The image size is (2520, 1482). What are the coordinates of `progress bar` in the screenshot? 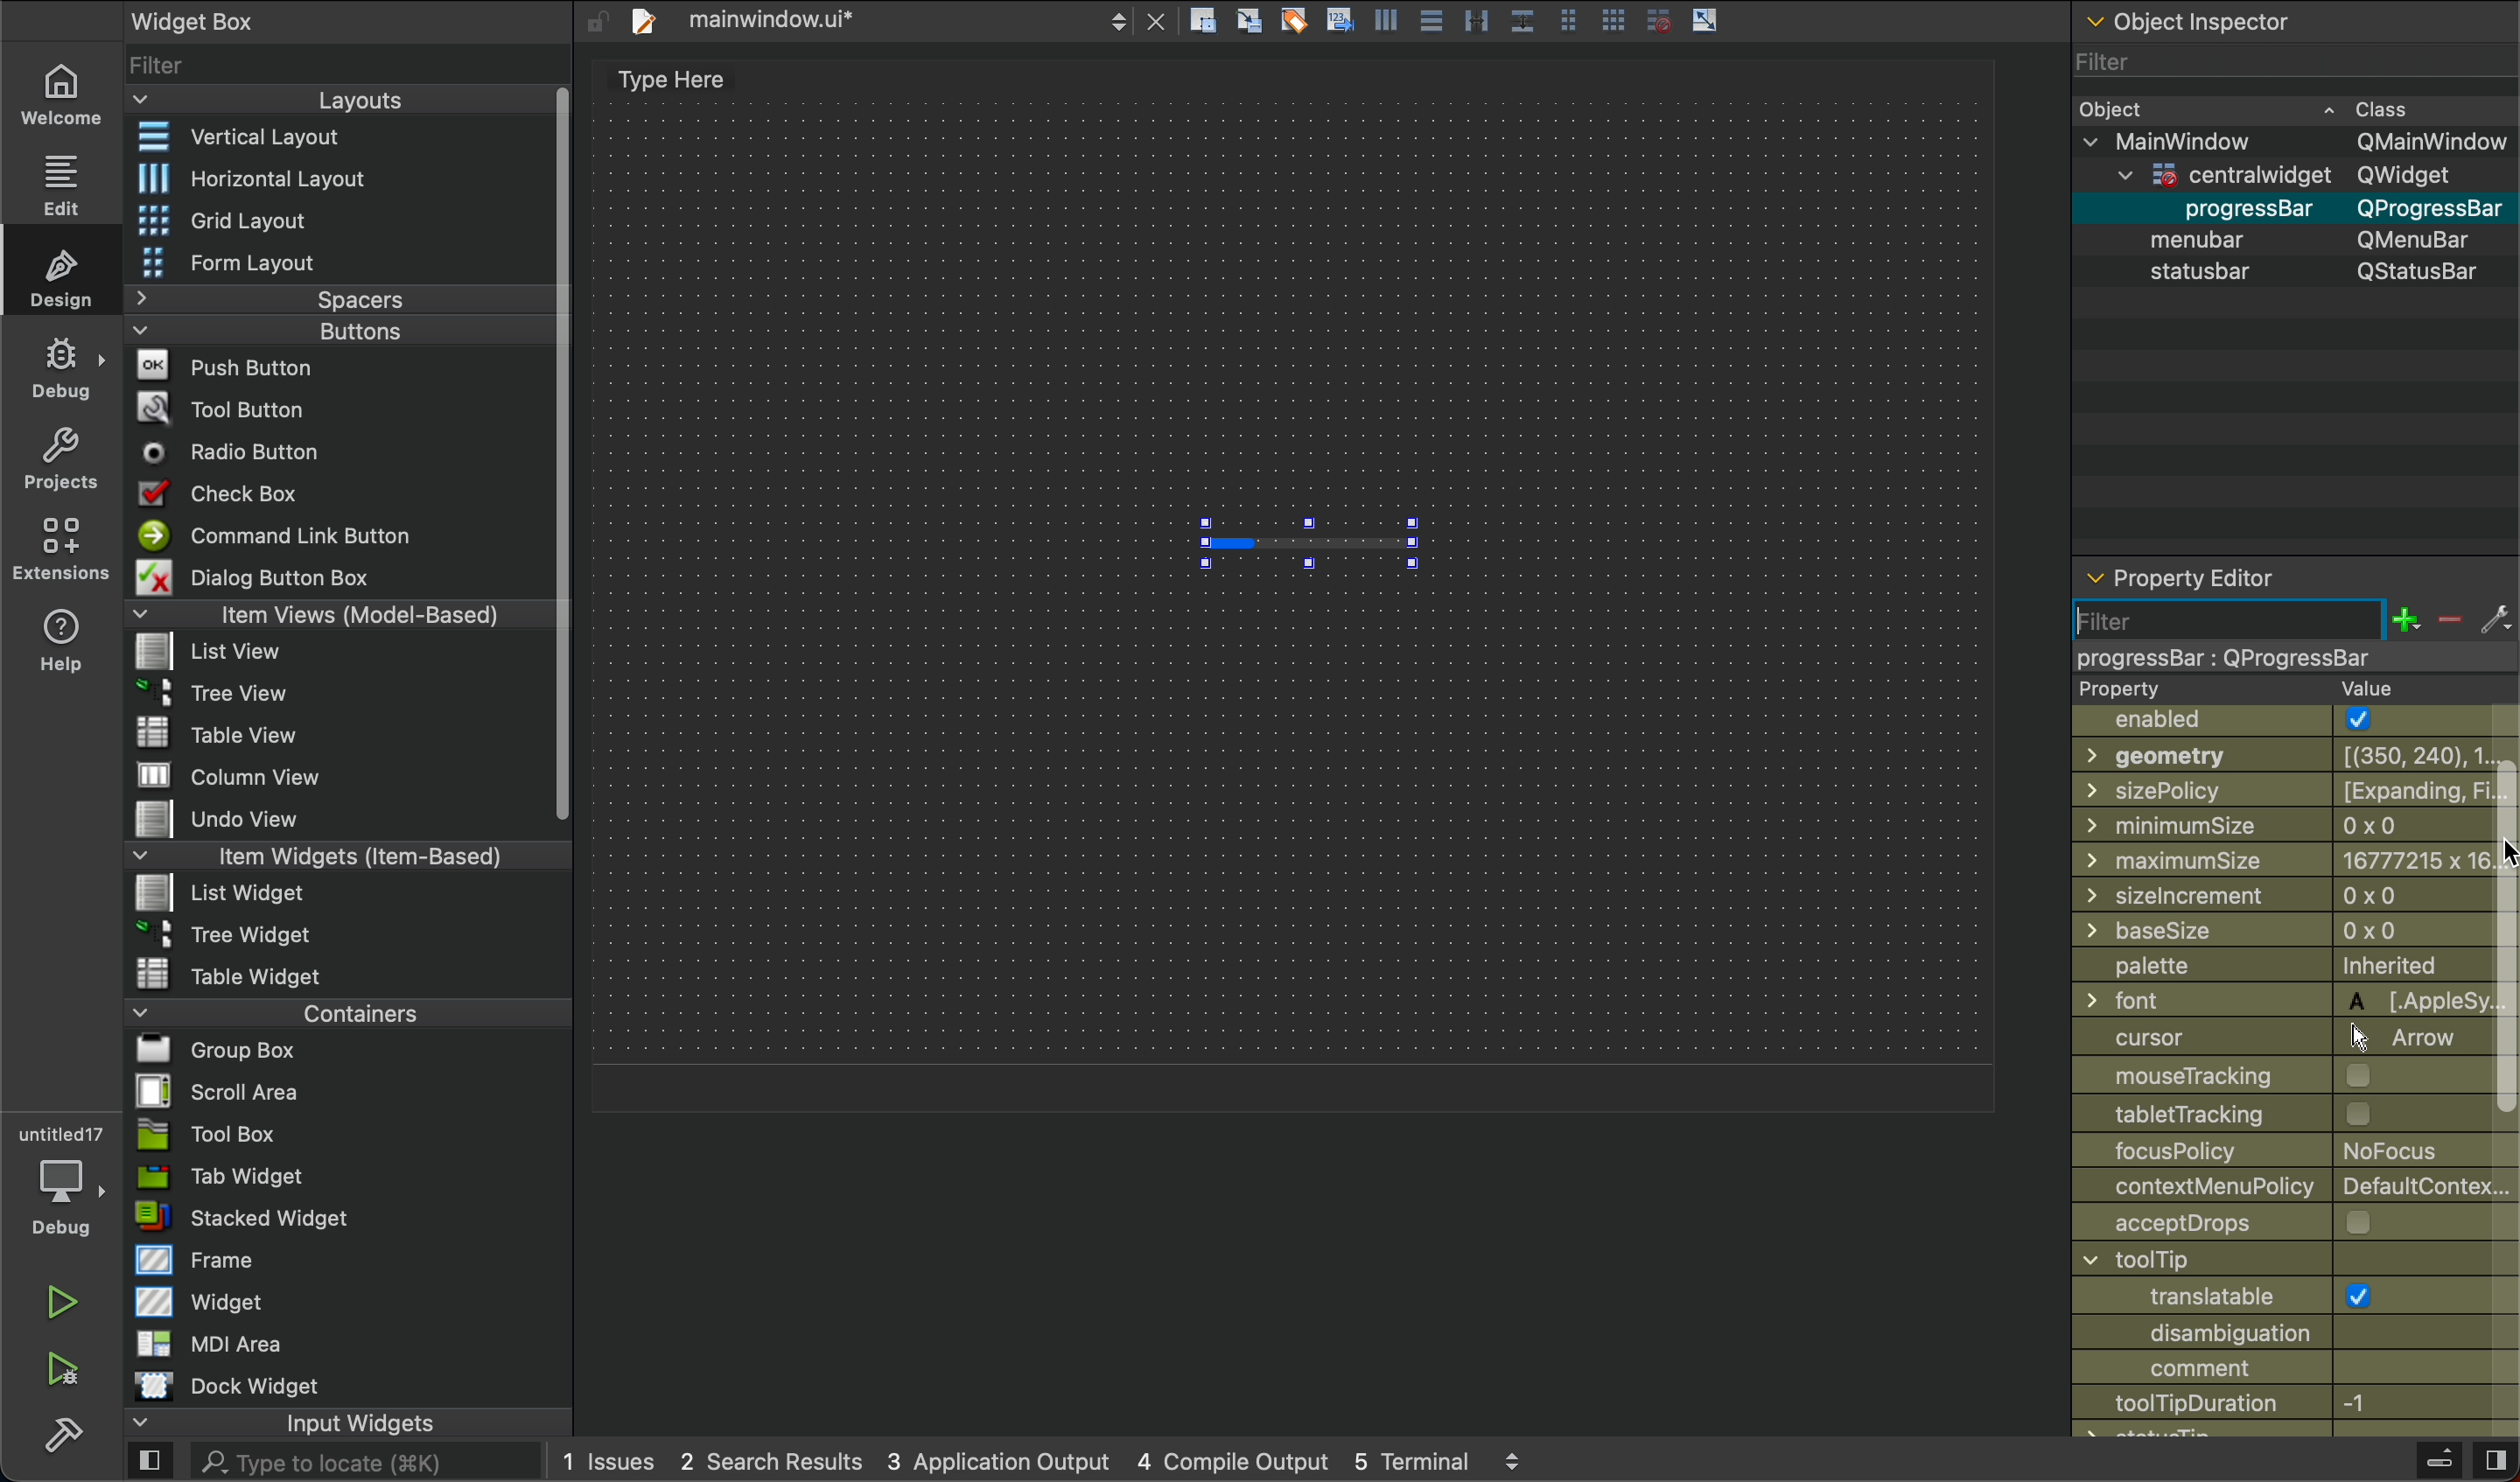 It's located at (1308, 544).